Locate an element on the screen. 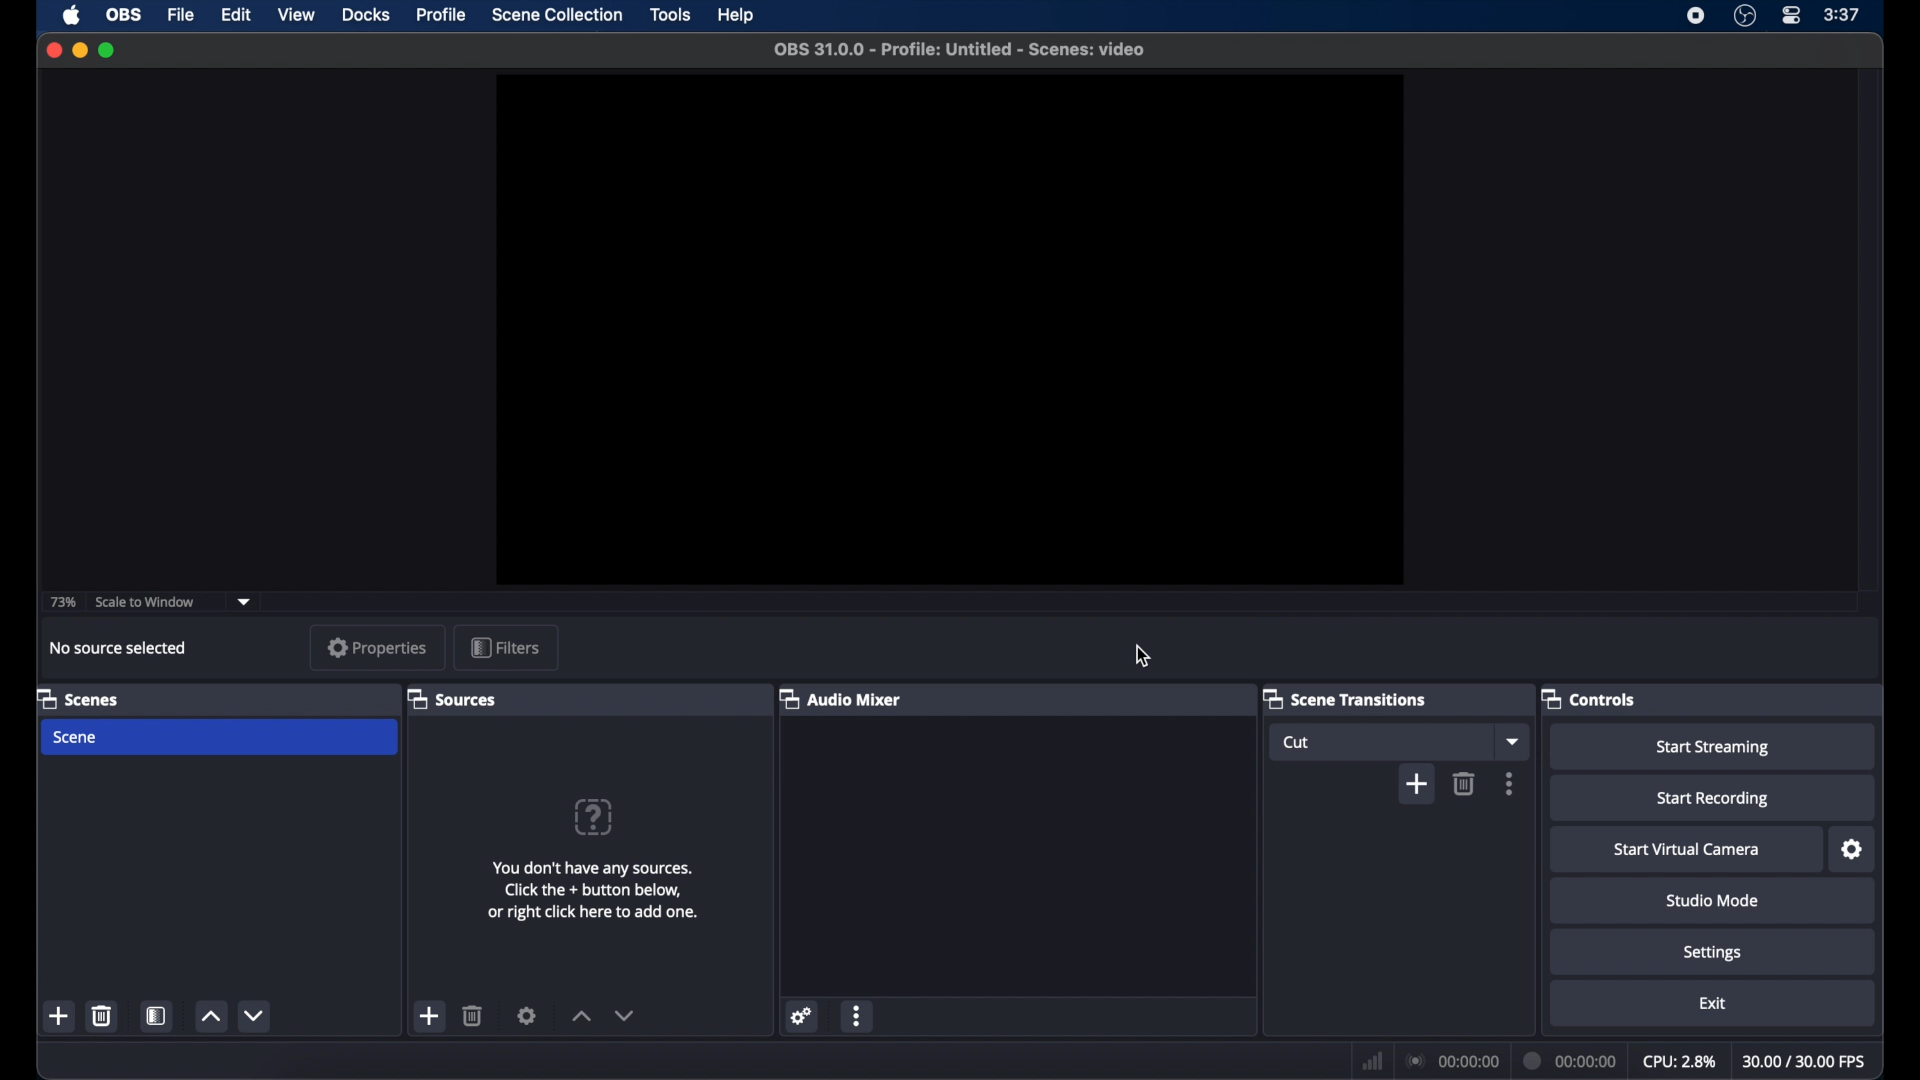 The height and width of the screenshot is (1080, 1920). screen recording is located at coordinates (1696, 16).